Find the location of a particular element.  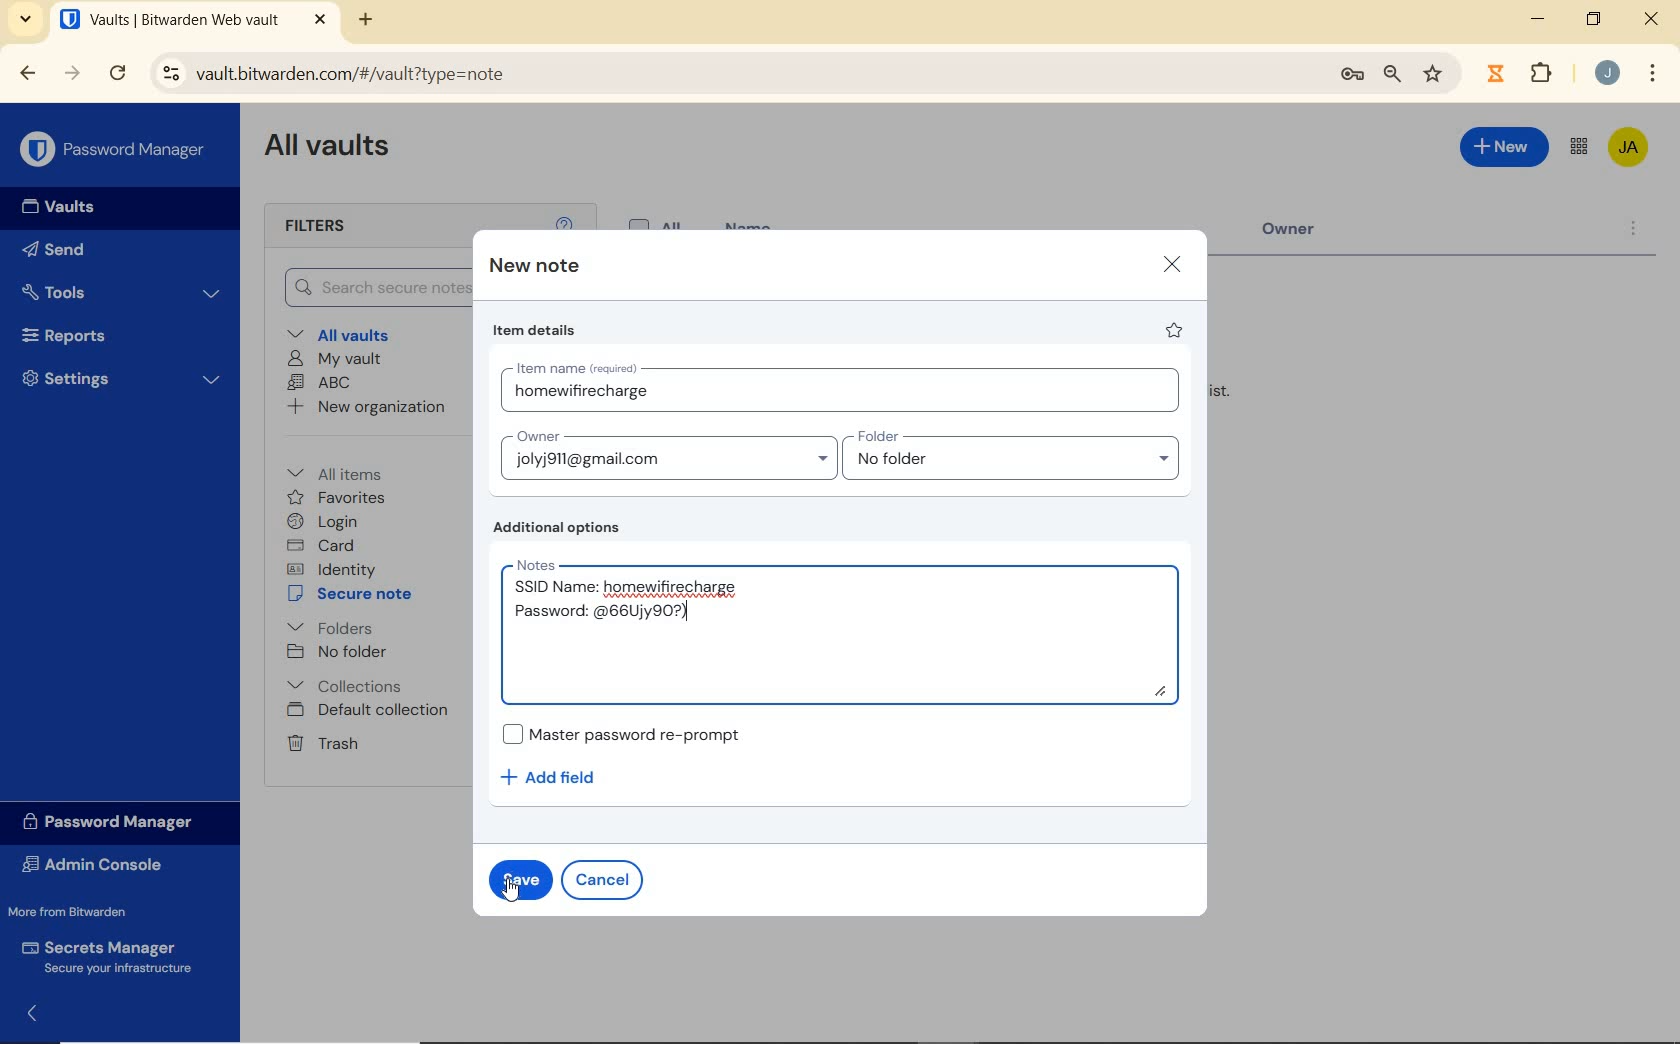

notes is located at coordinates (848, 630).